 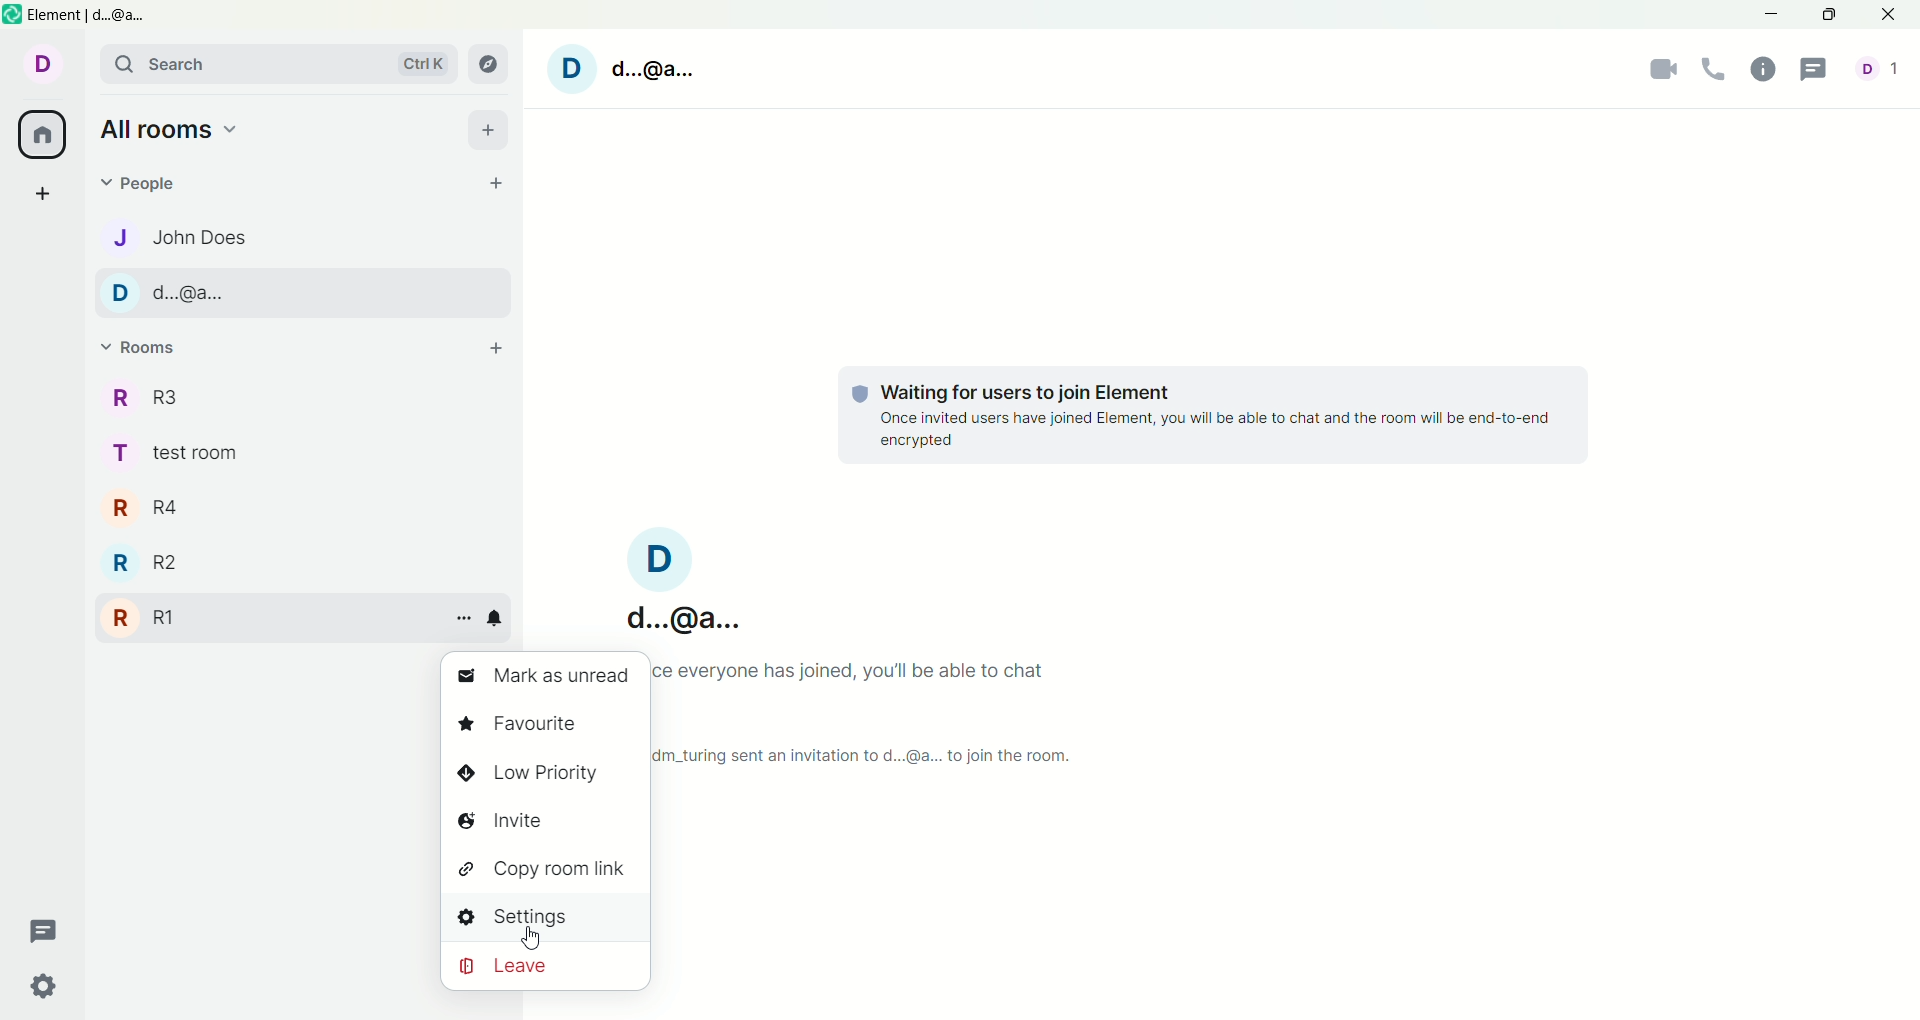 What do you see at coordinates (38, 195) in the screenshot?
I see `create a space` at bounding box center [38, 195].